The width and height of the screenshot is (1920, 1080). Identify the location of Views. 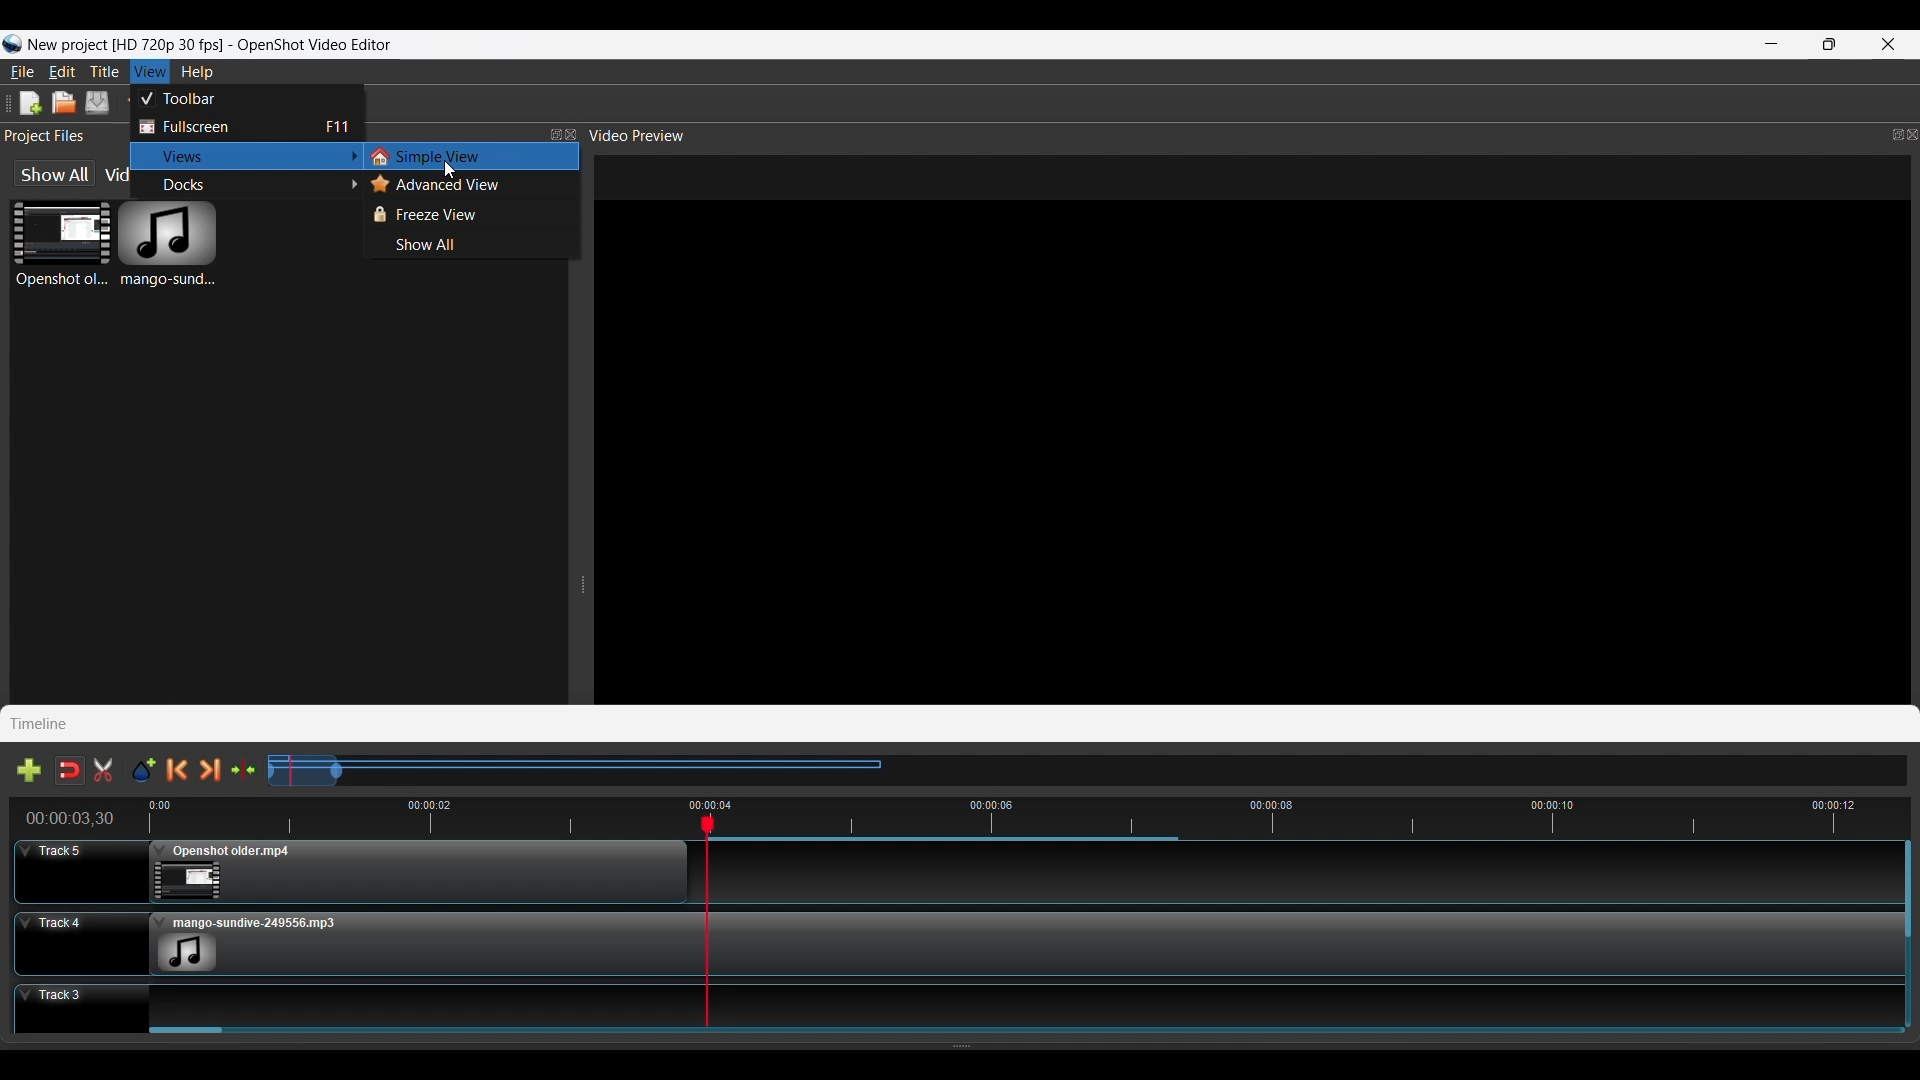
(245, 154).